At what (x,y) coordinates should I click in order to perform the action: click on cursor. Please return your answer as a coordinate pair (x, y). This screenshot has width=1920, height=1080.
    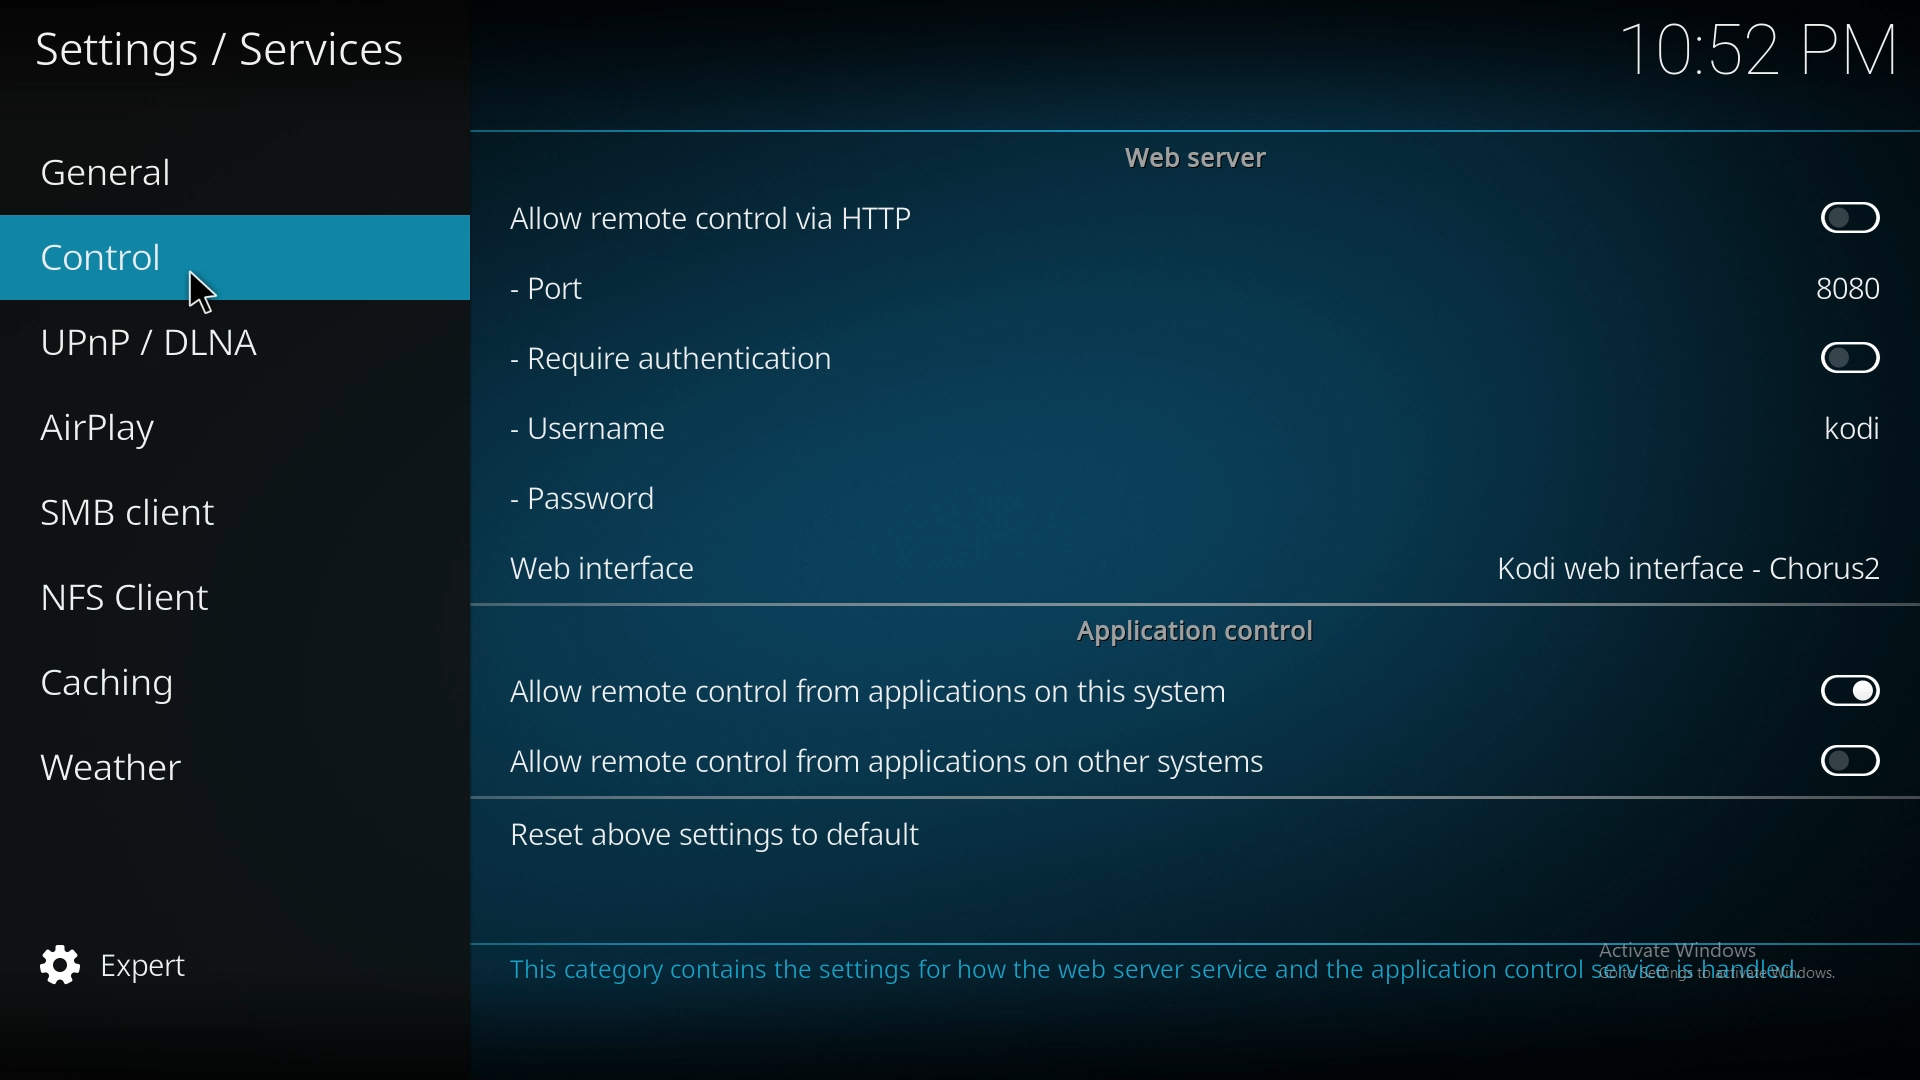
    Looking at the image, I should click on (200, 292).